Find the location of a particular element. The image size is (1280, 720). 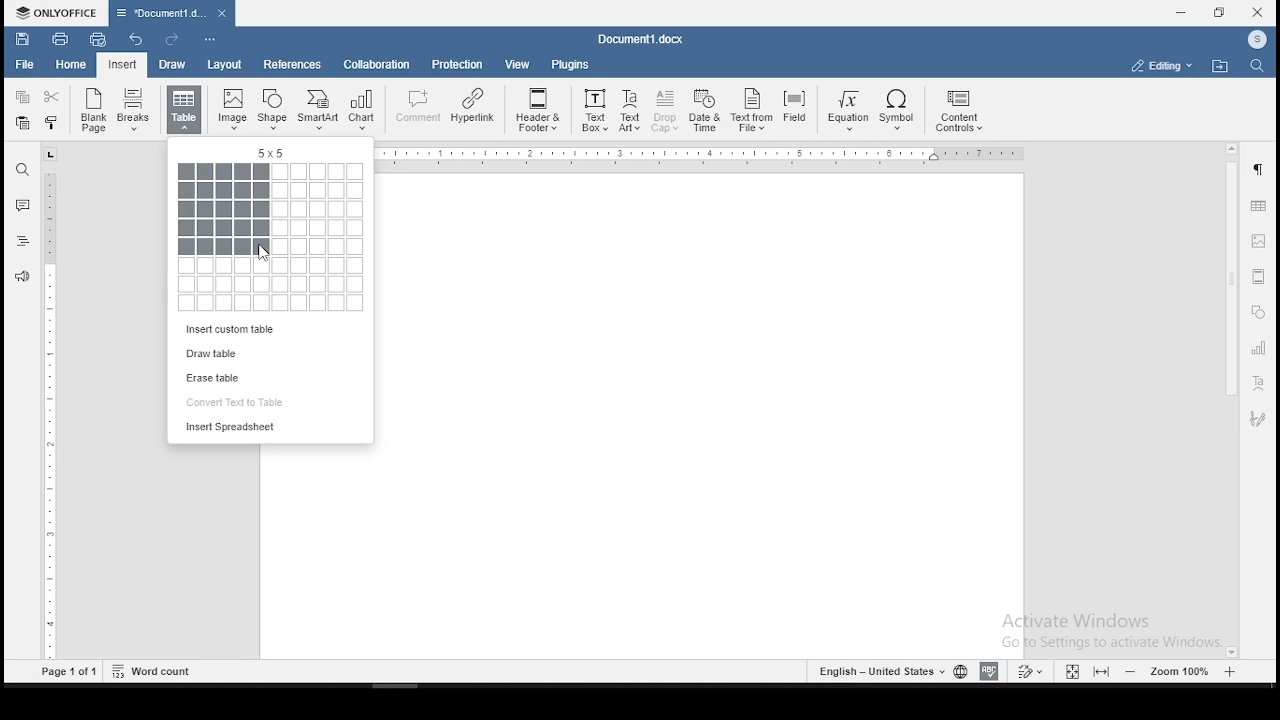

print file is located at coordinates (60, 38).